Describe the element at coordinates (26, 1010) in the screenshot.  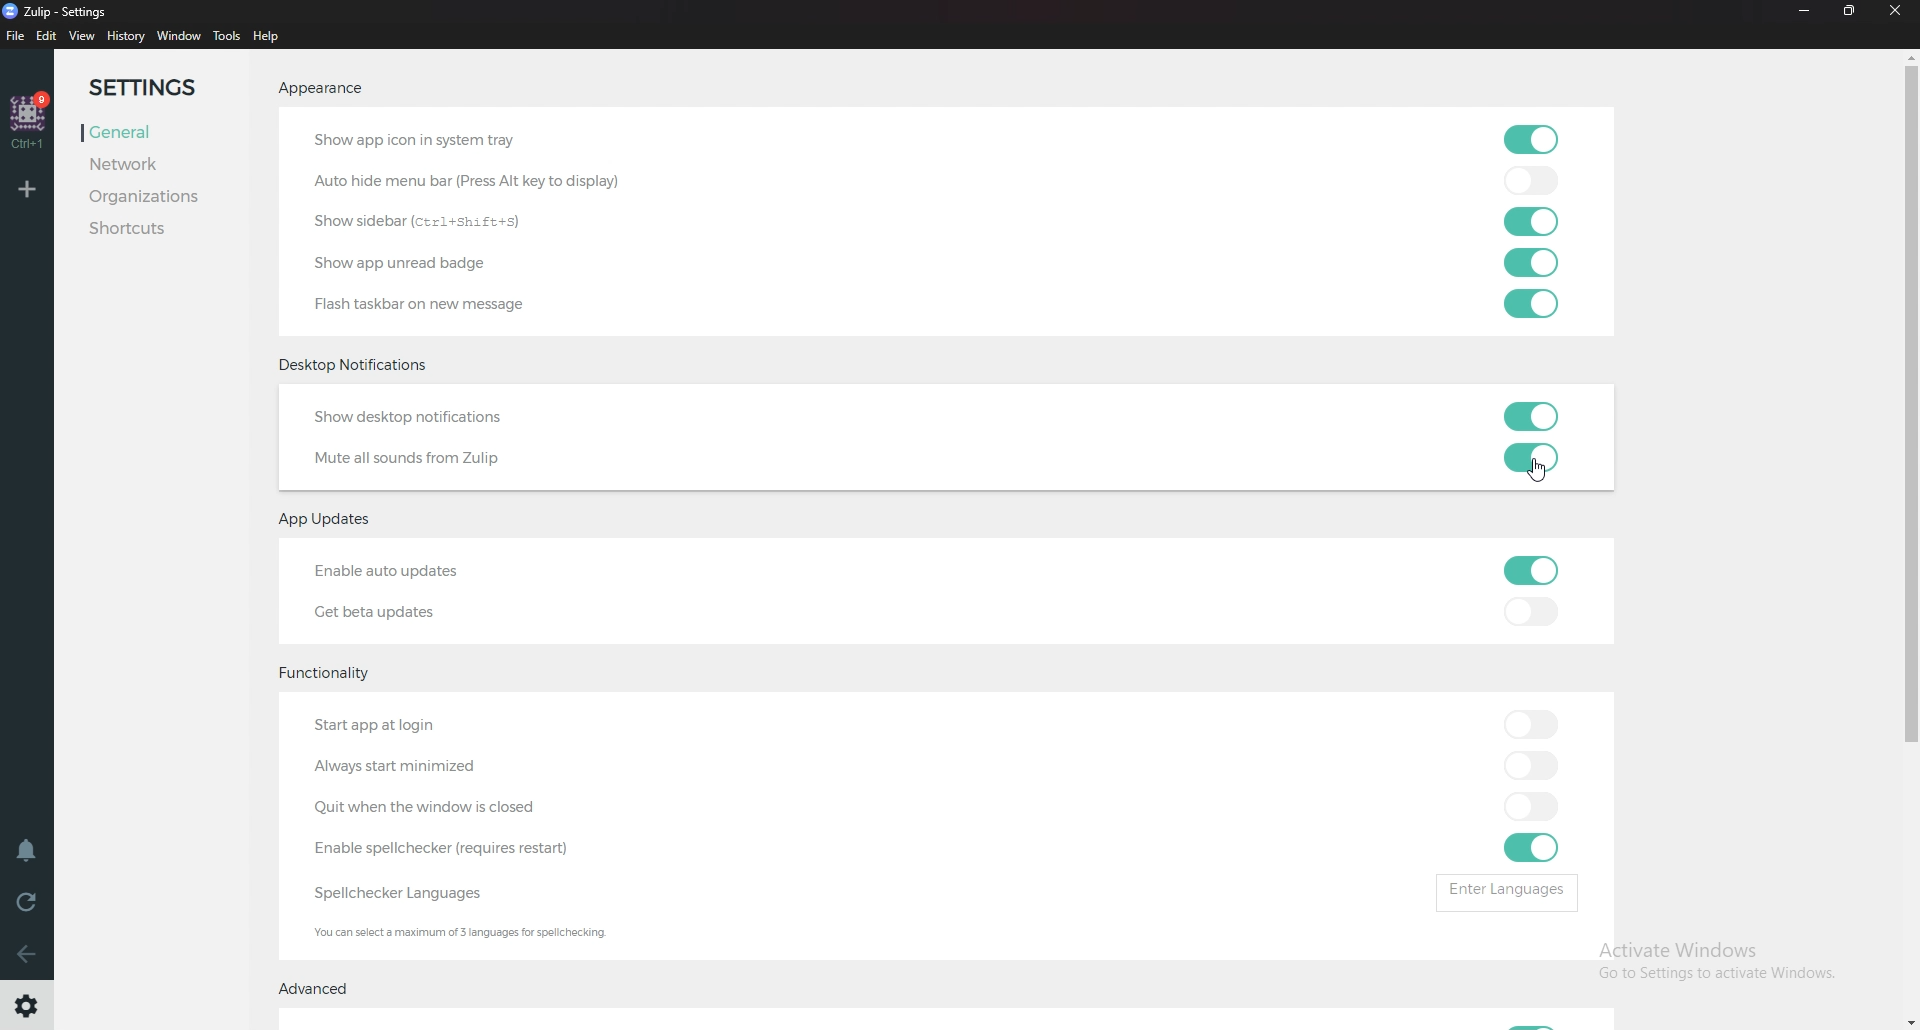
I see `Settings` at that location.